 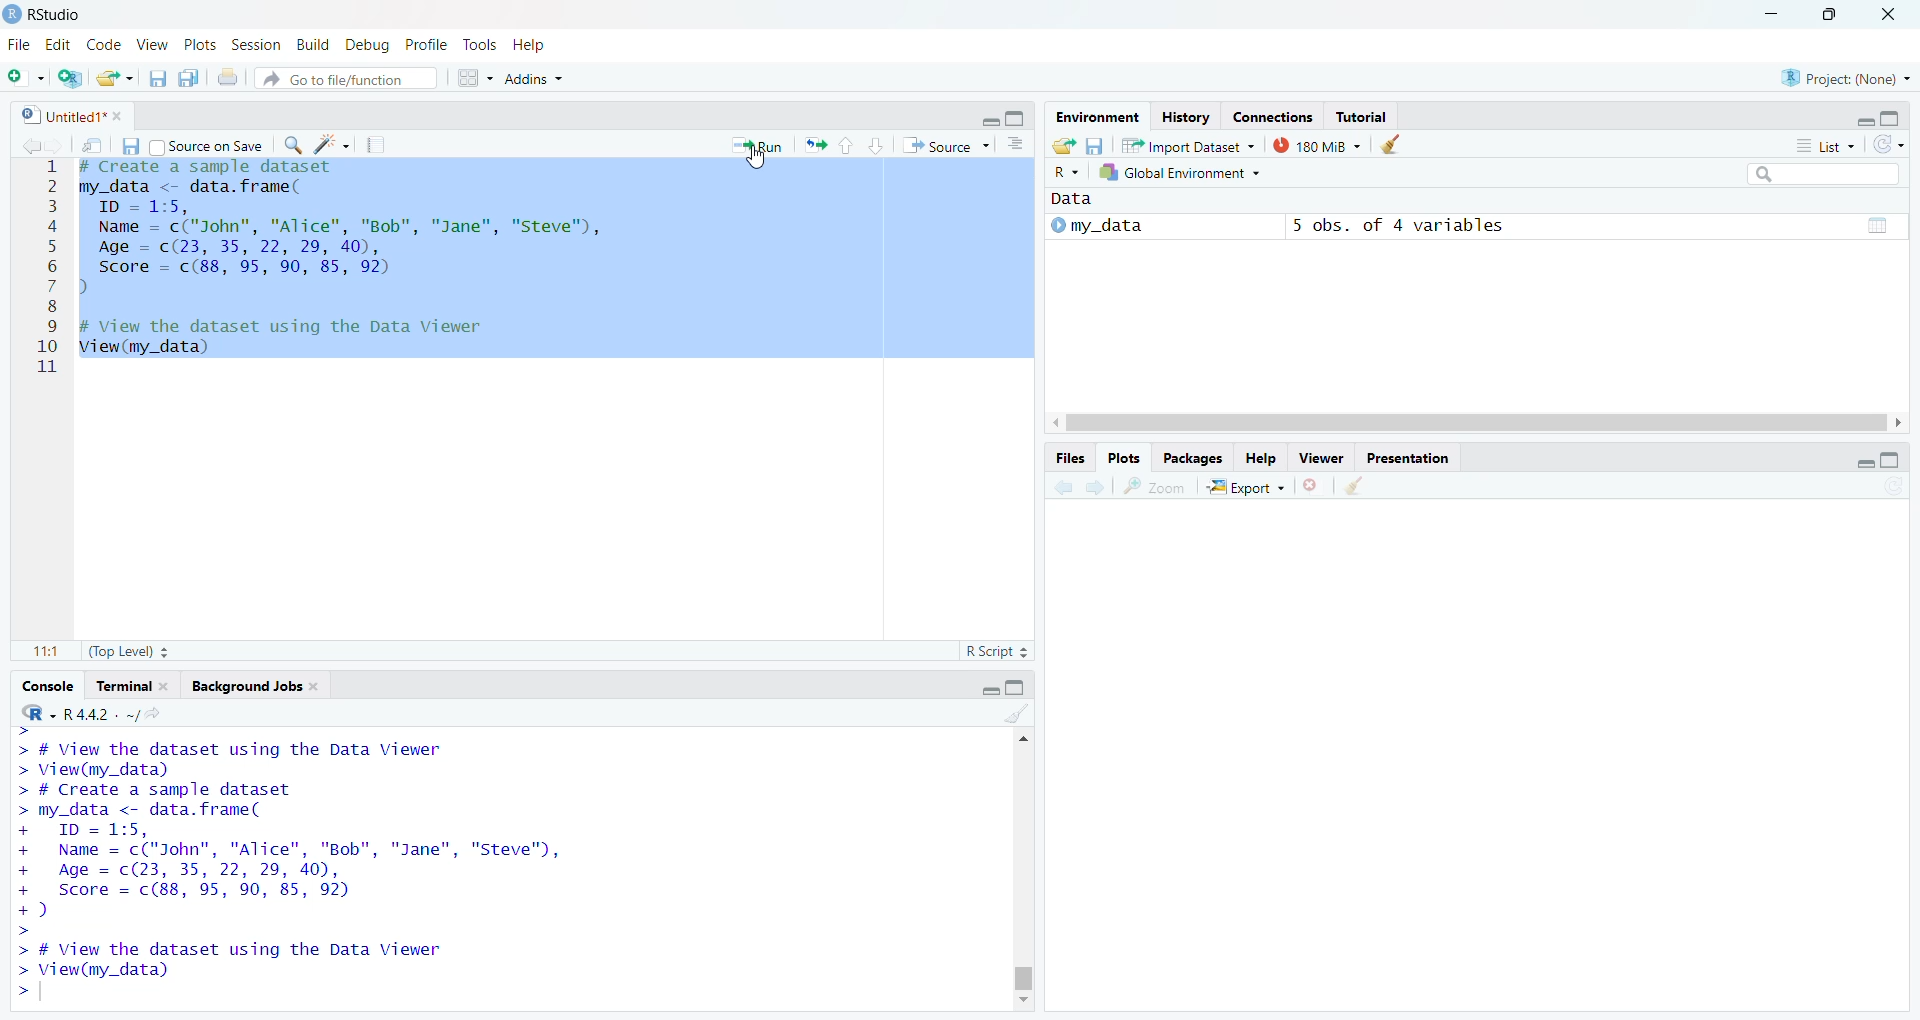 I want to click on Clear object for workspaces, so click(x=1362, y=487).